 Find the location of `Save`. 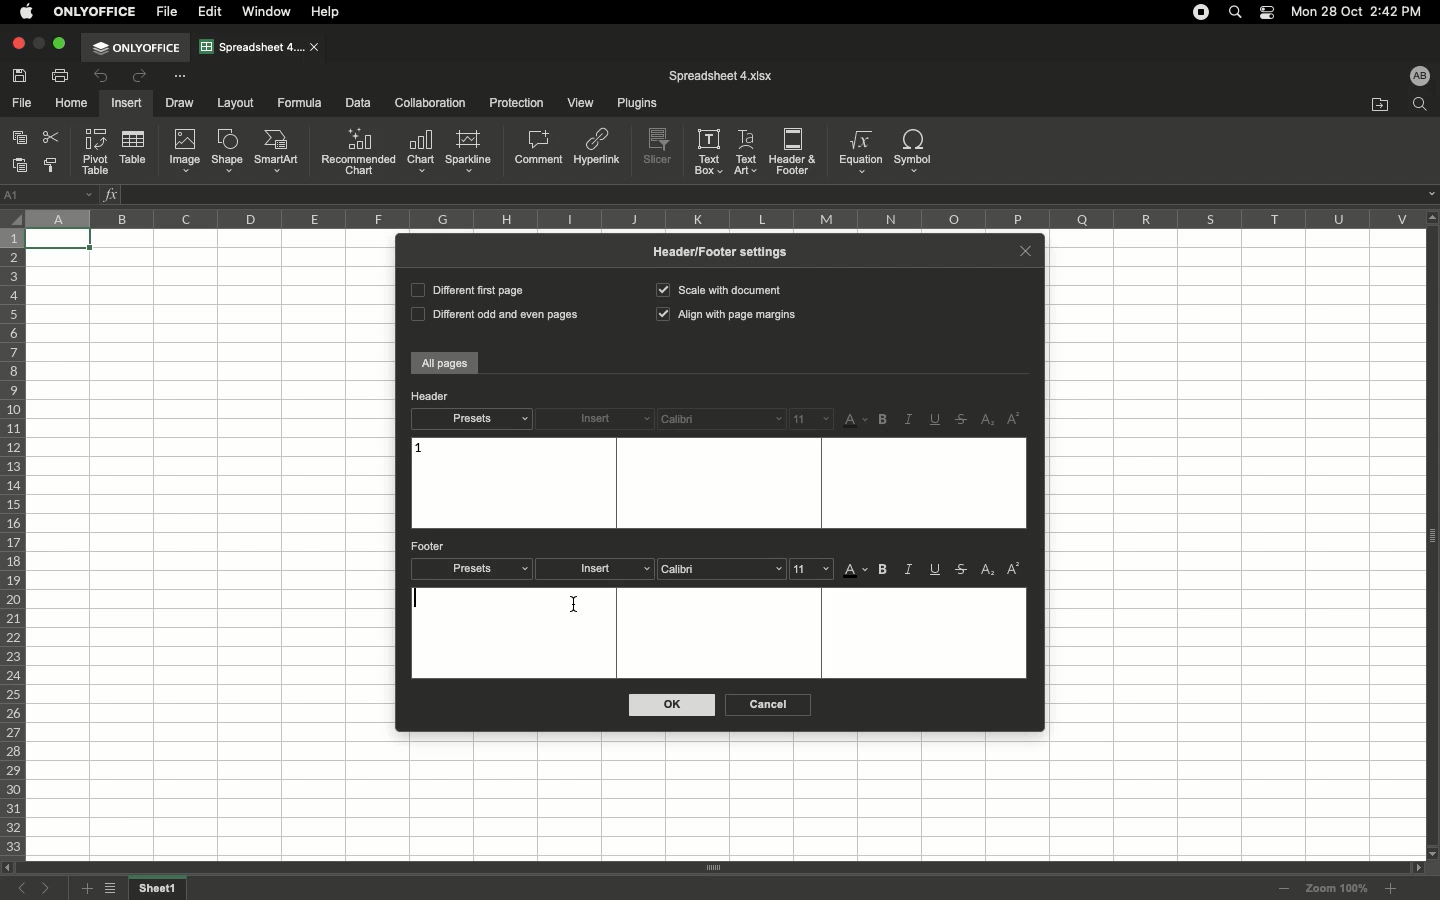

Save is located at coordinates (23, 75).